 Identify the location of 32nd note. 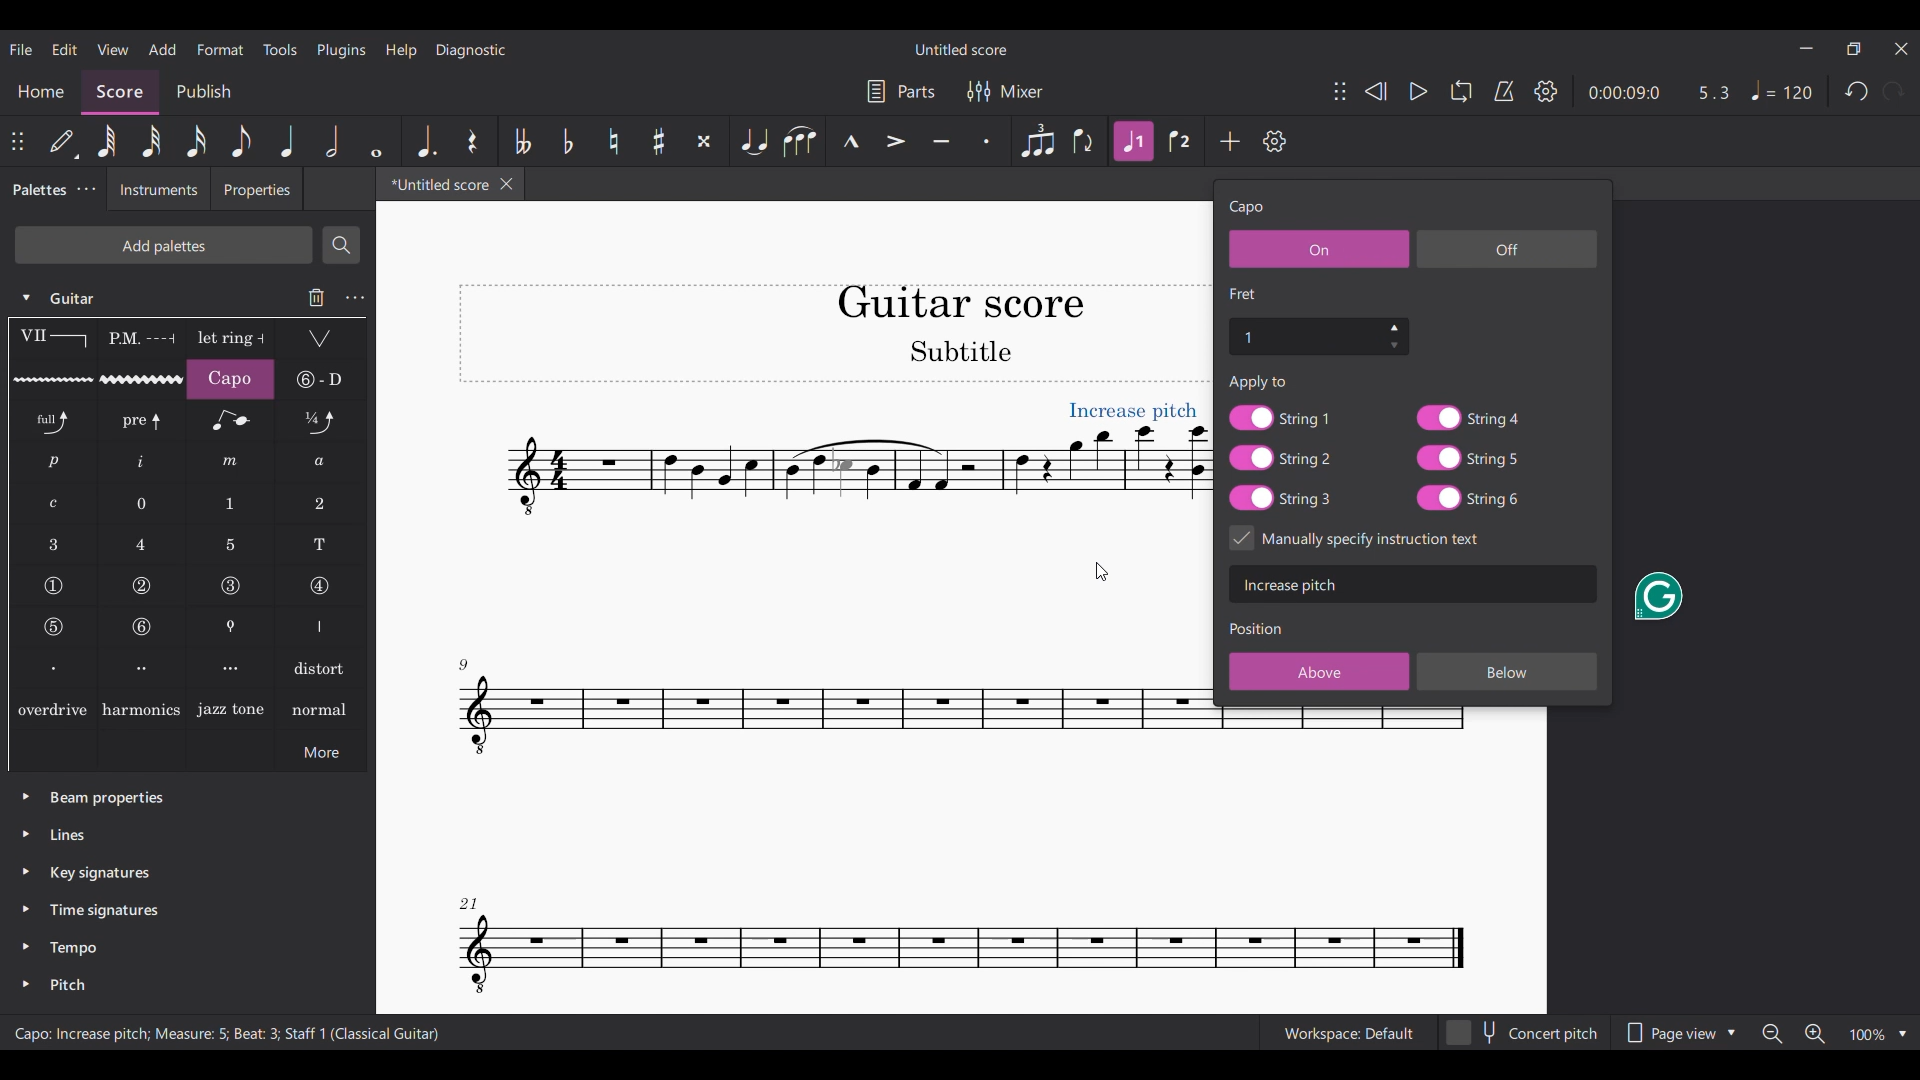
(151, 141).